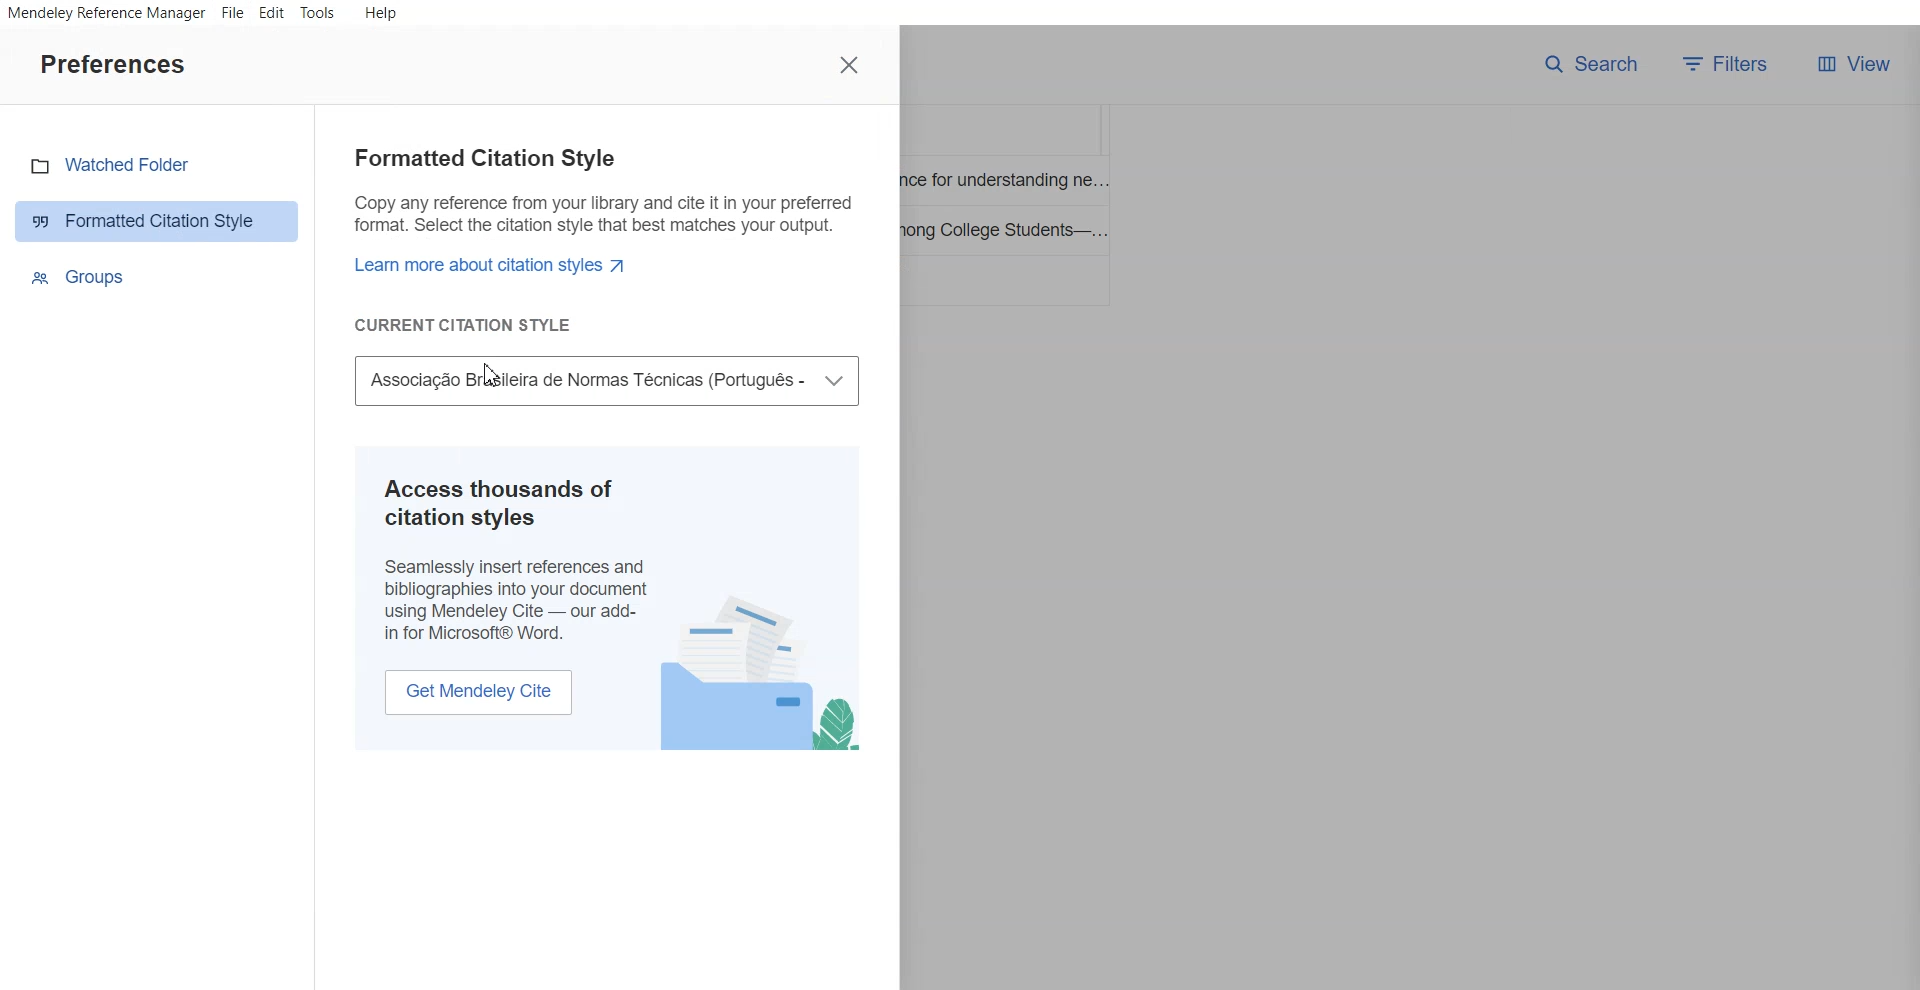 The height and width of the screenshot is (990, 1920). What do you see at coordinates (318, 14) in the screenshot?
I see `Tools` at bounding box center [318, 14].